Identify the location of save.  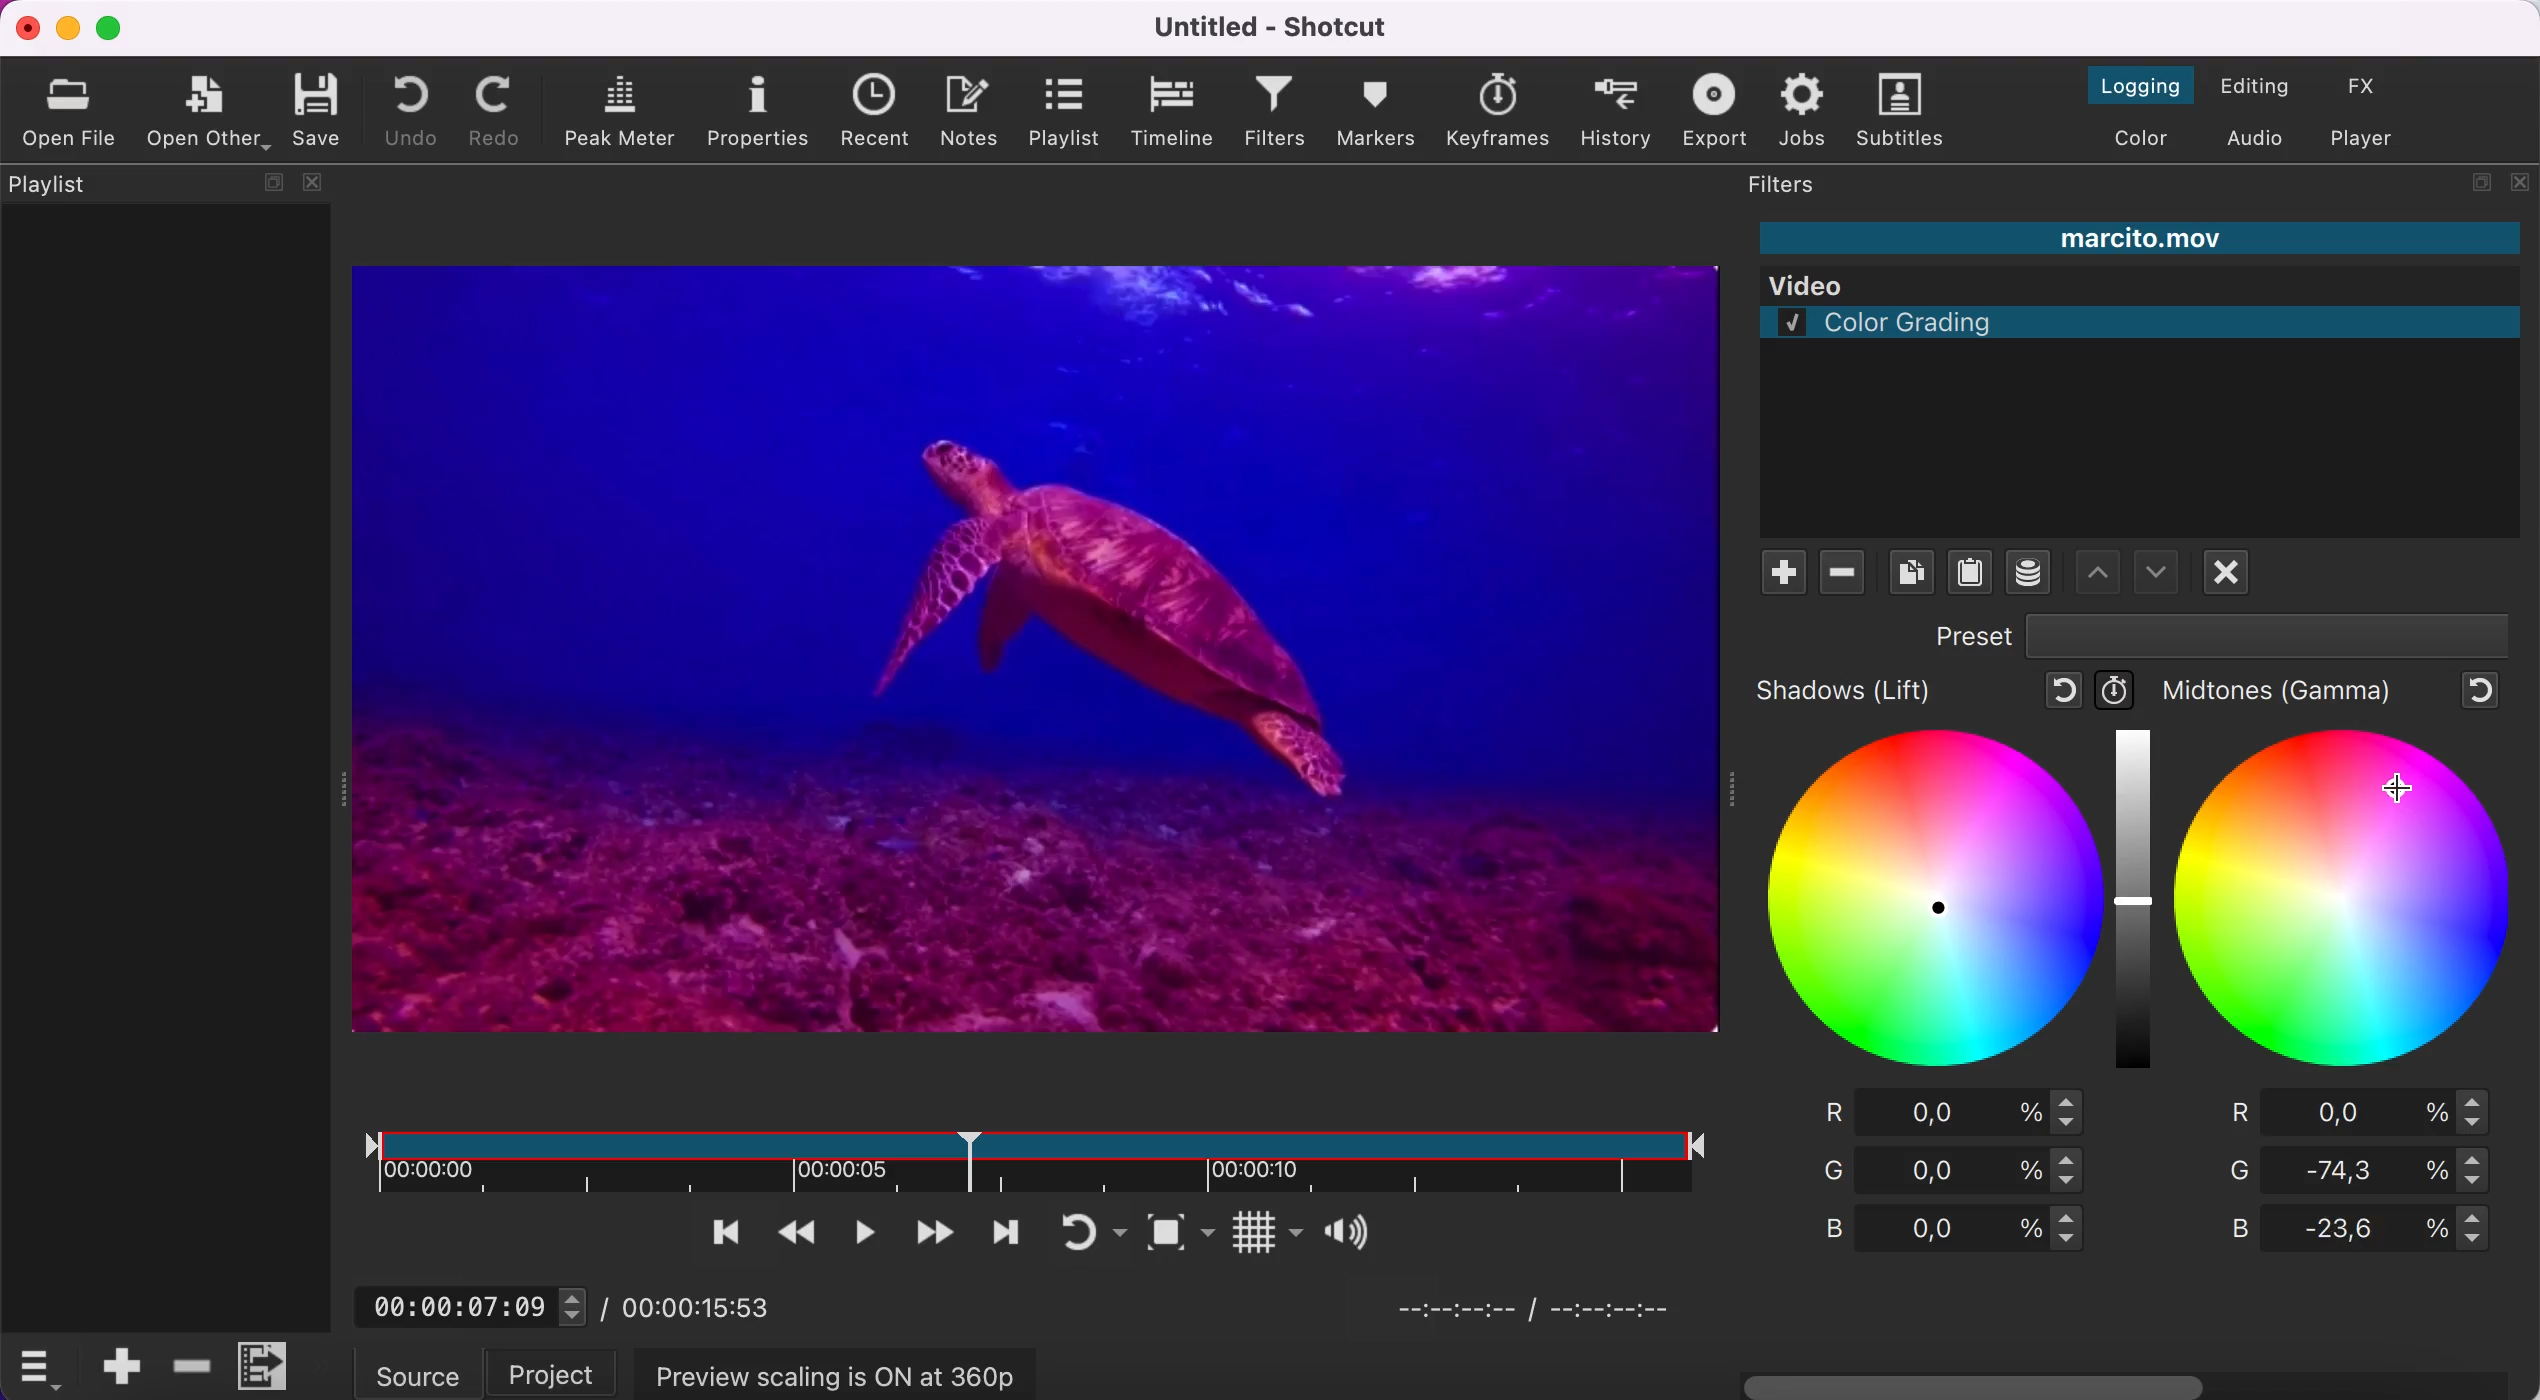
(324, 111).